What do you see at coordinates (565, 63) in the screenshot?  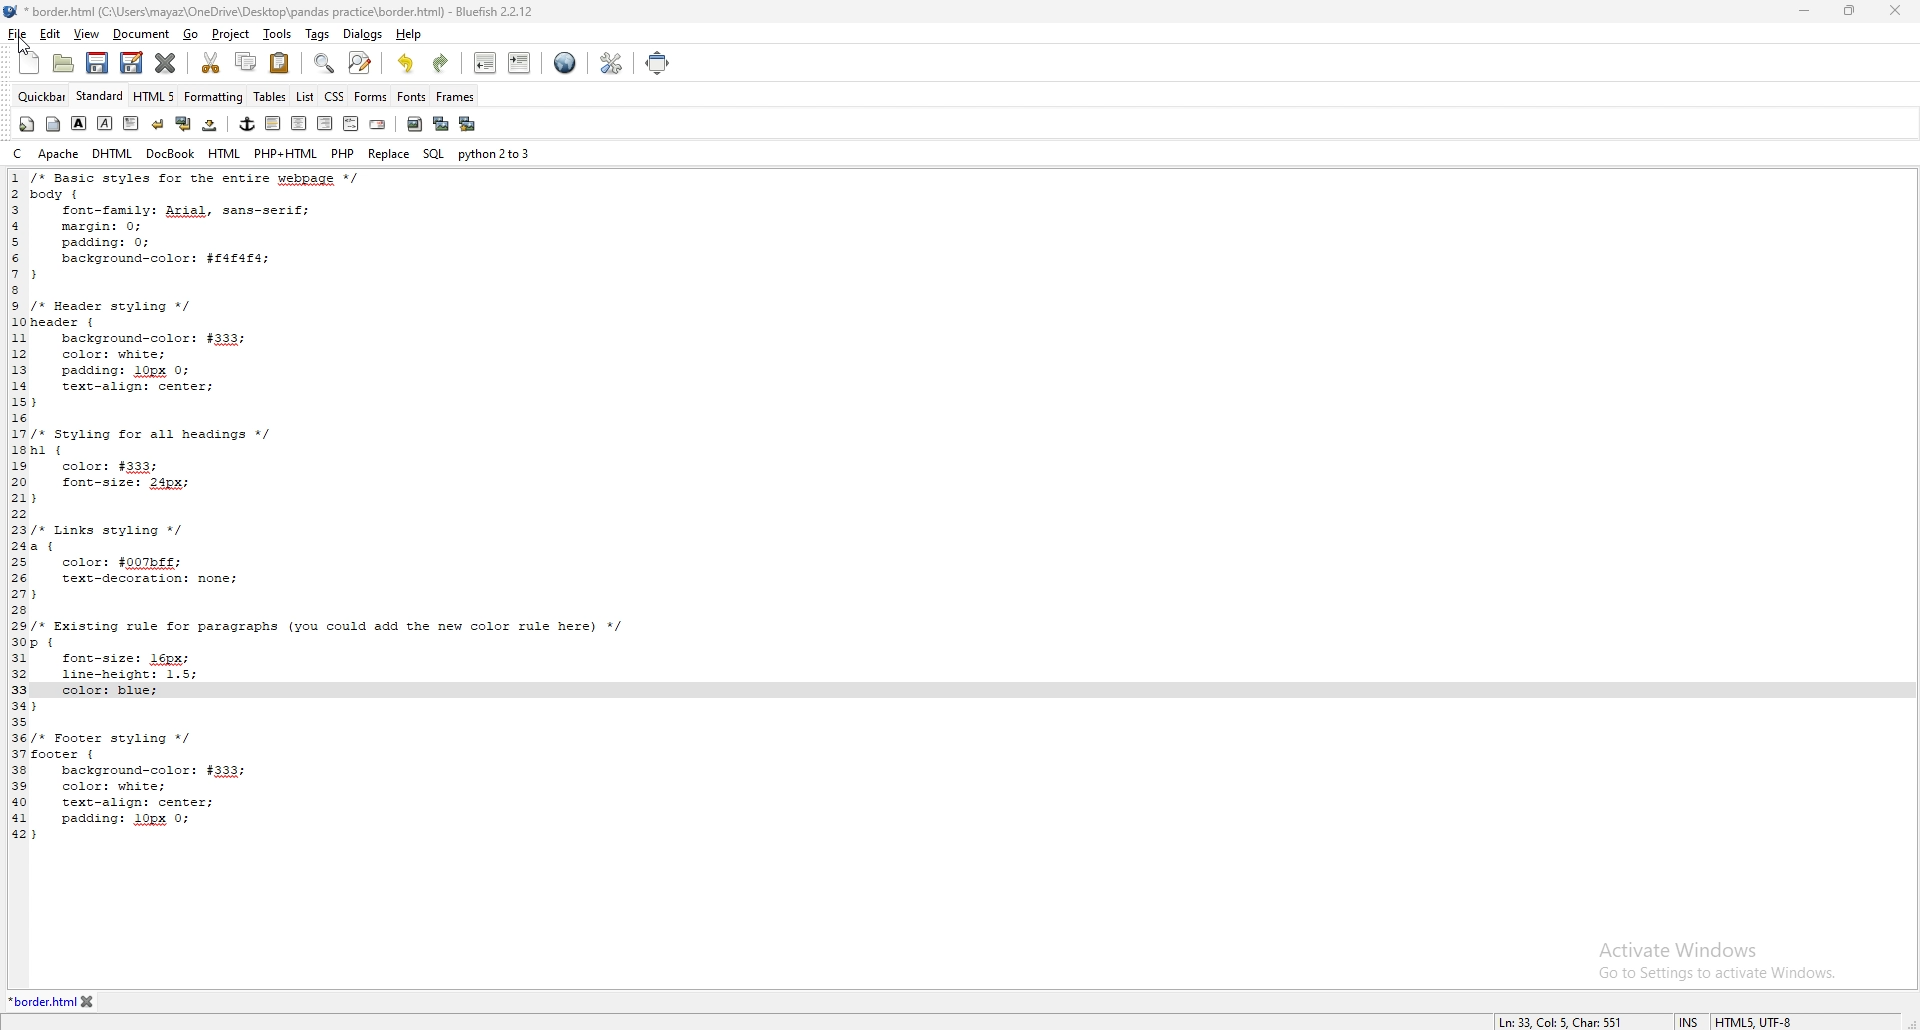 I see `preview in browser` at bounding box center [565, 63].